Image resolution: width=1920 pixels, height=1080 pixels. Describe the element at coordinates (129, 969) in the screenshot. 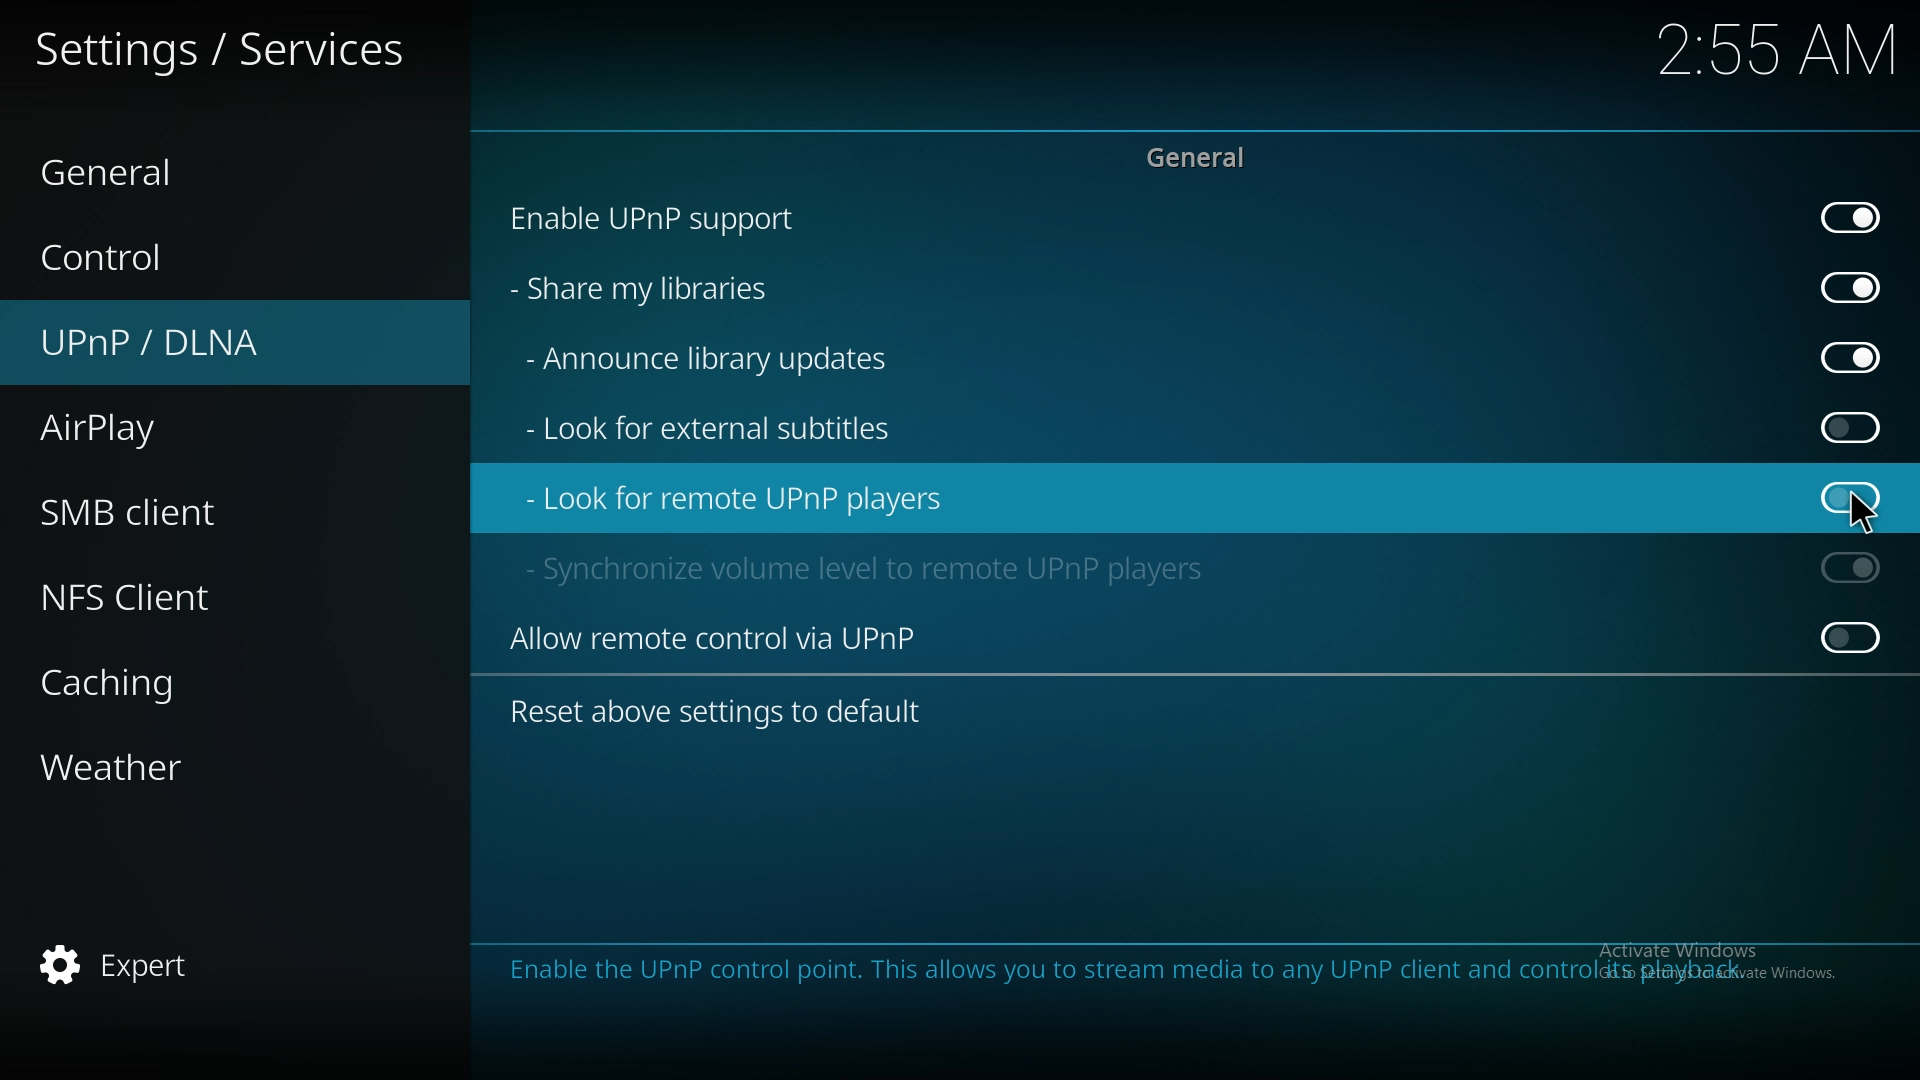

I see `expert` at that location.